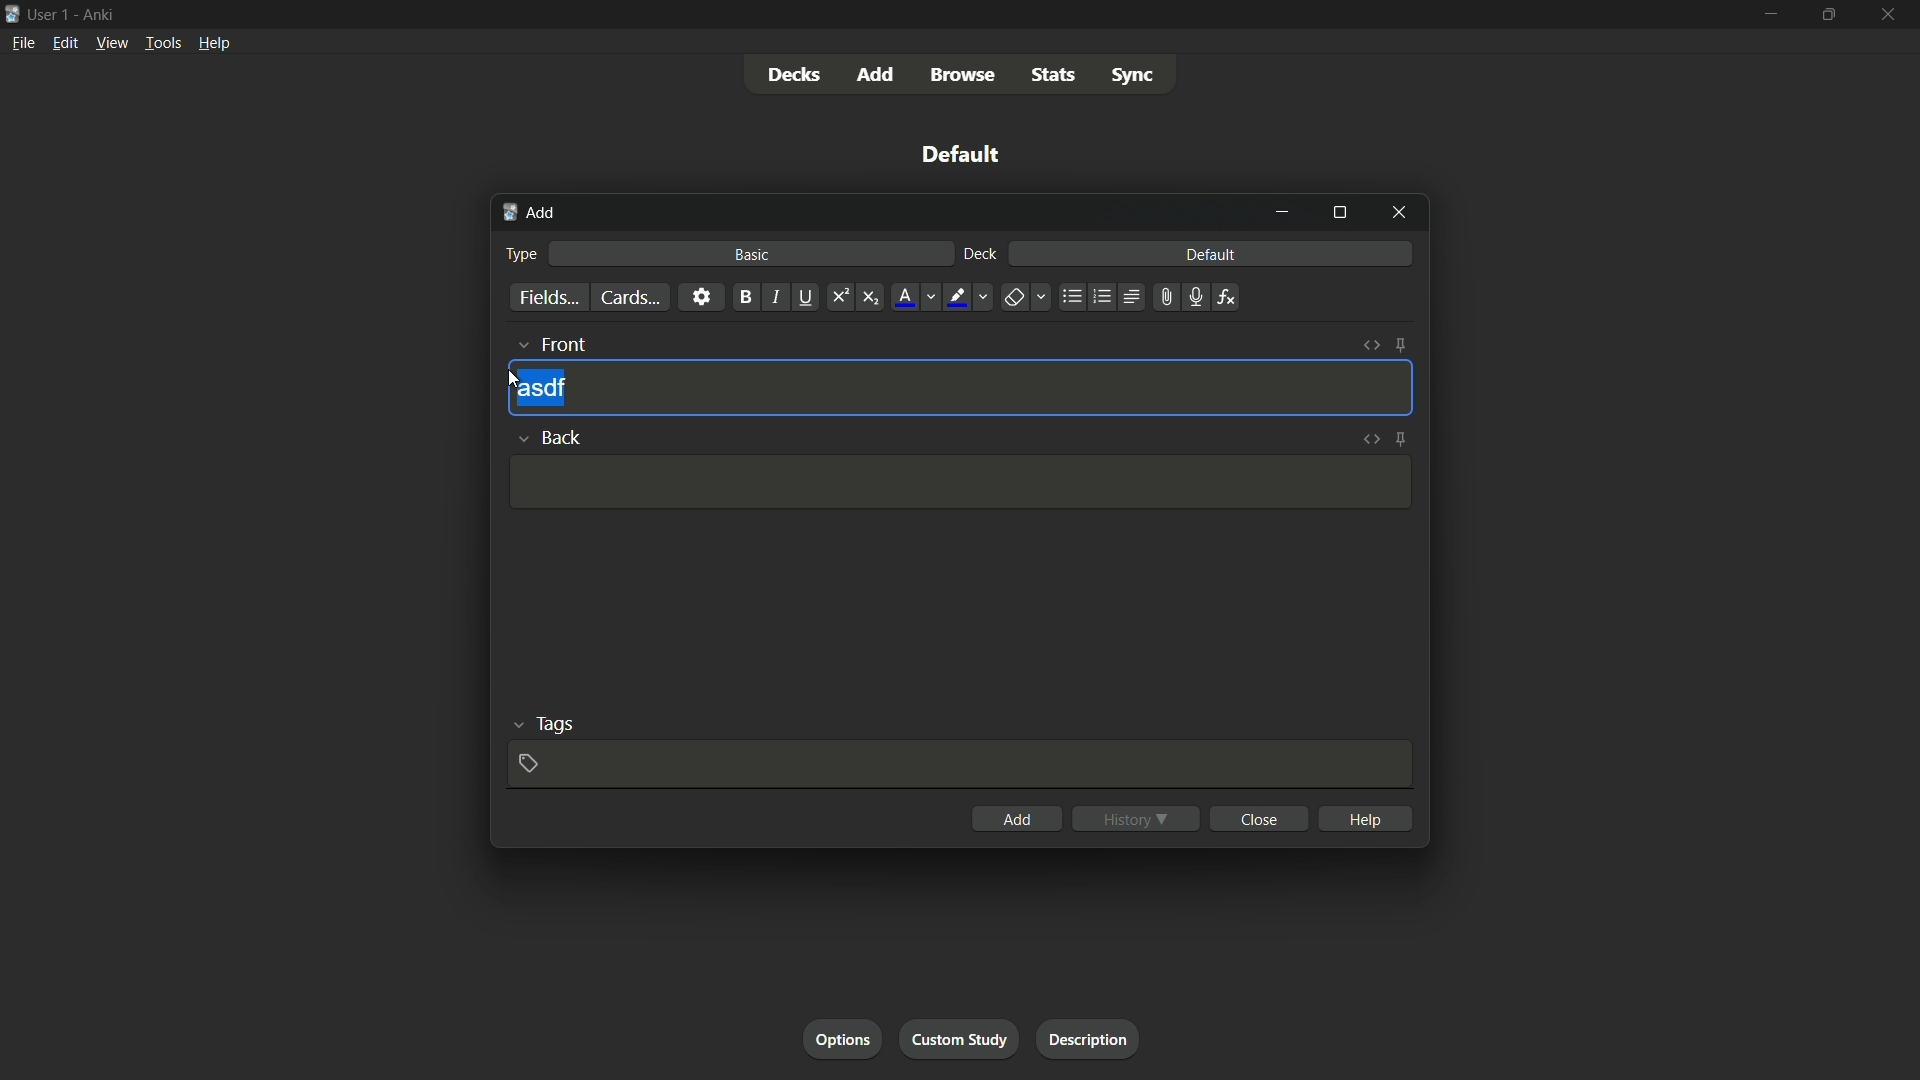  Describe the element at coordinates (542, 389) in the screenshot. I see `asdf` at that location.